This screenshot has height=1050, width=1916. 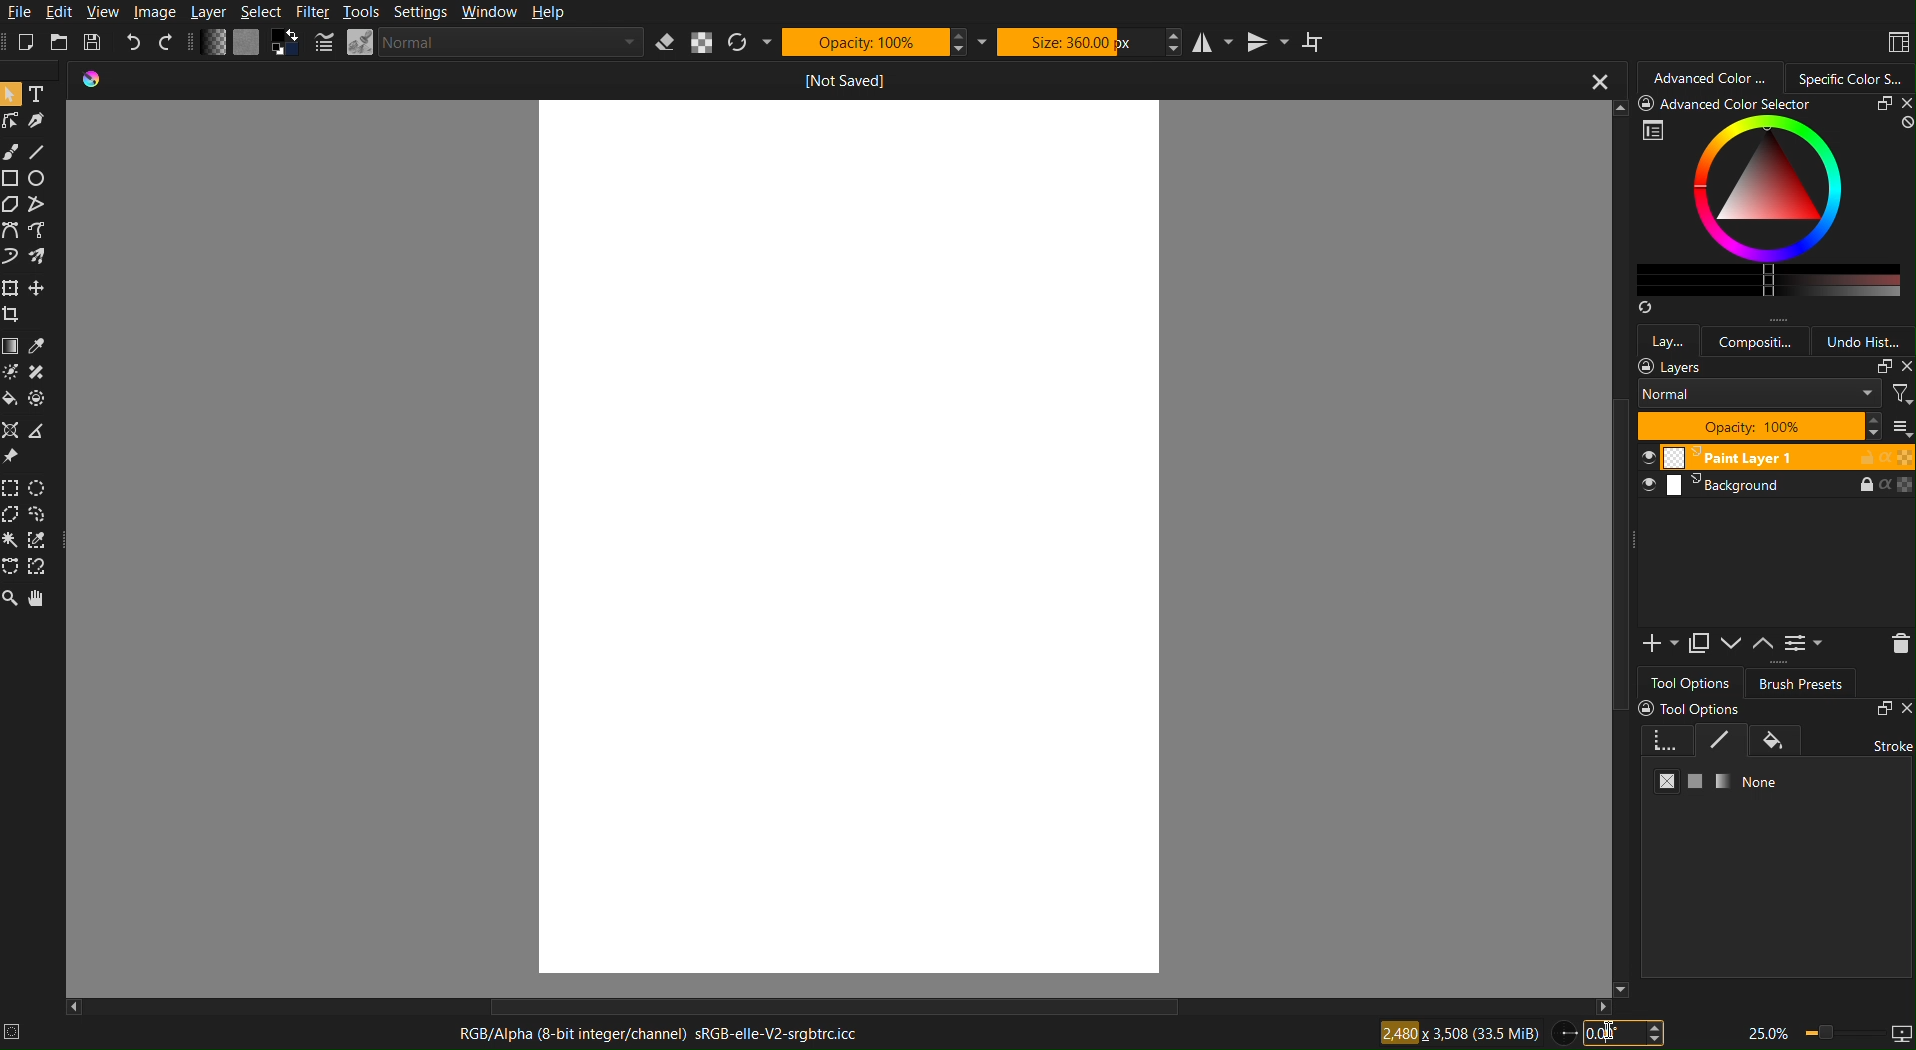 What do you see at coordinates (38, 256) in the screenshot?
I see `Spray Brush Tool (Airbrush)` at bounding box center [38, 256].